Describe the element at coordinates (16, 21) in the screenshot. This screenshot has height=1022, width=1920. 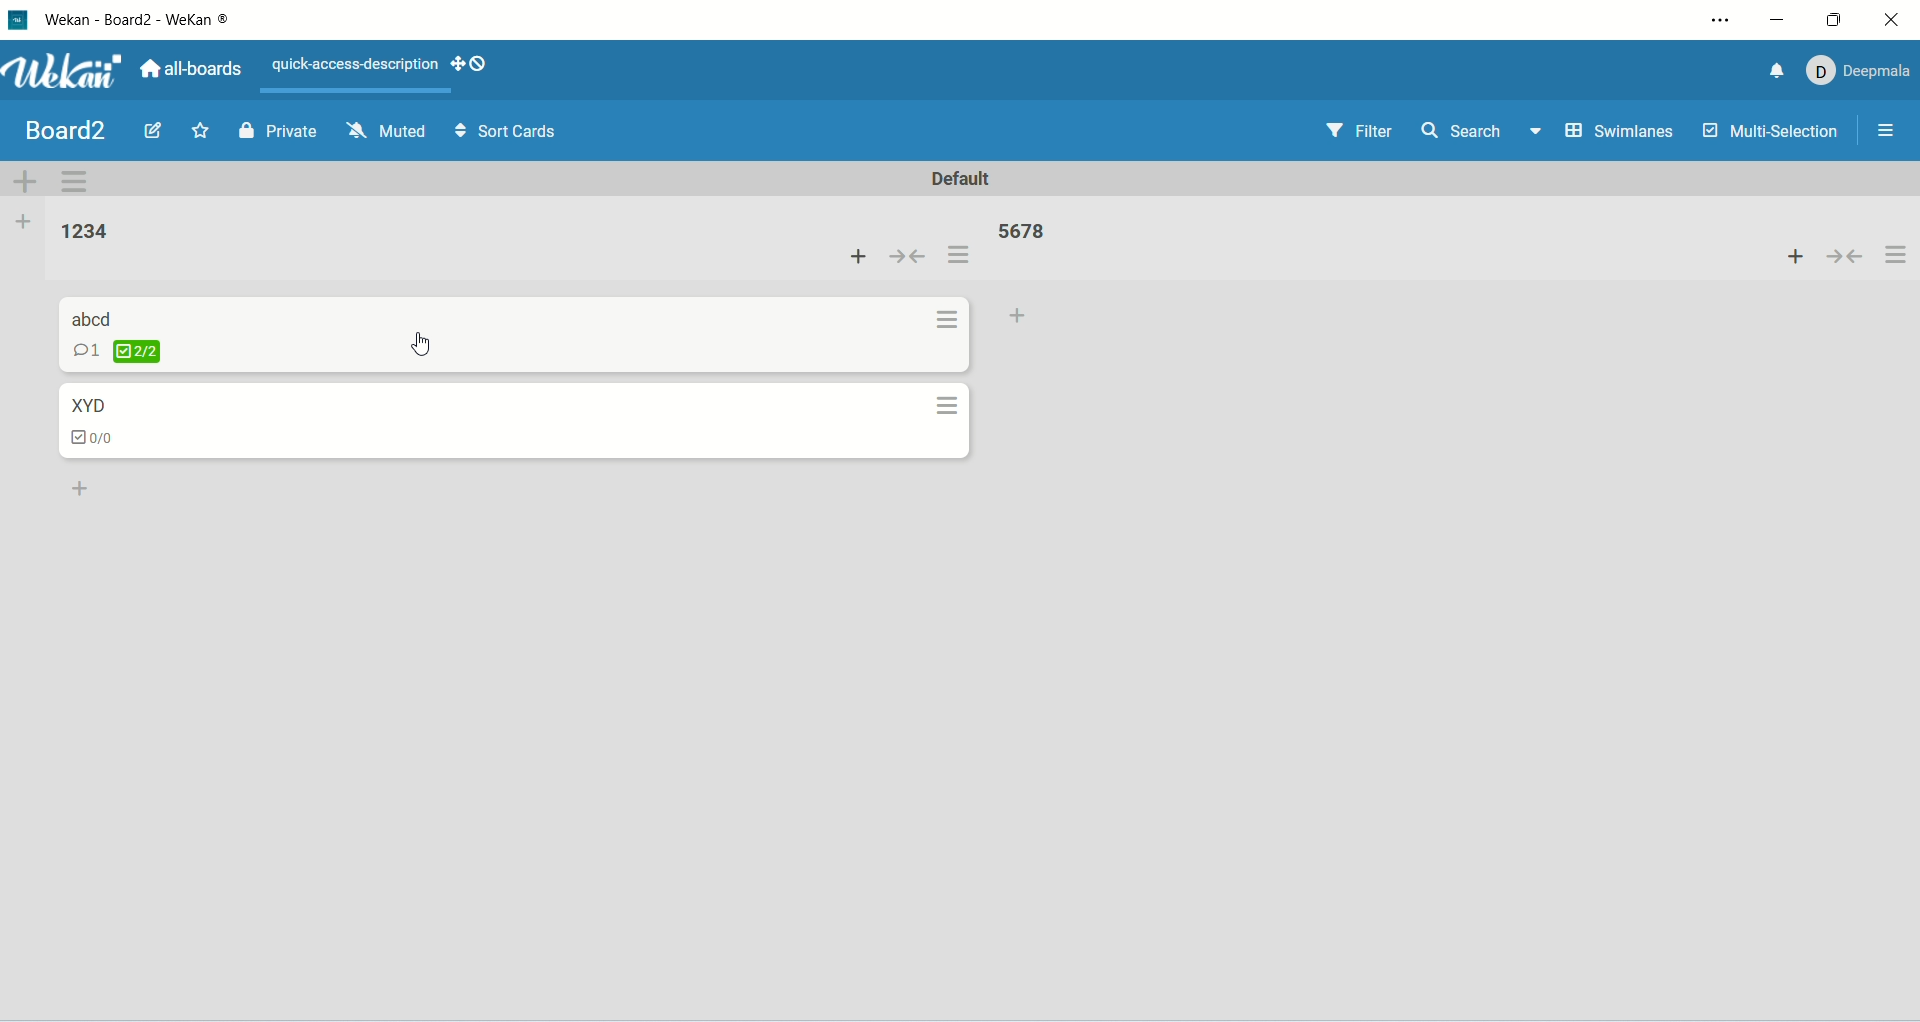
I see `logo` at that location.